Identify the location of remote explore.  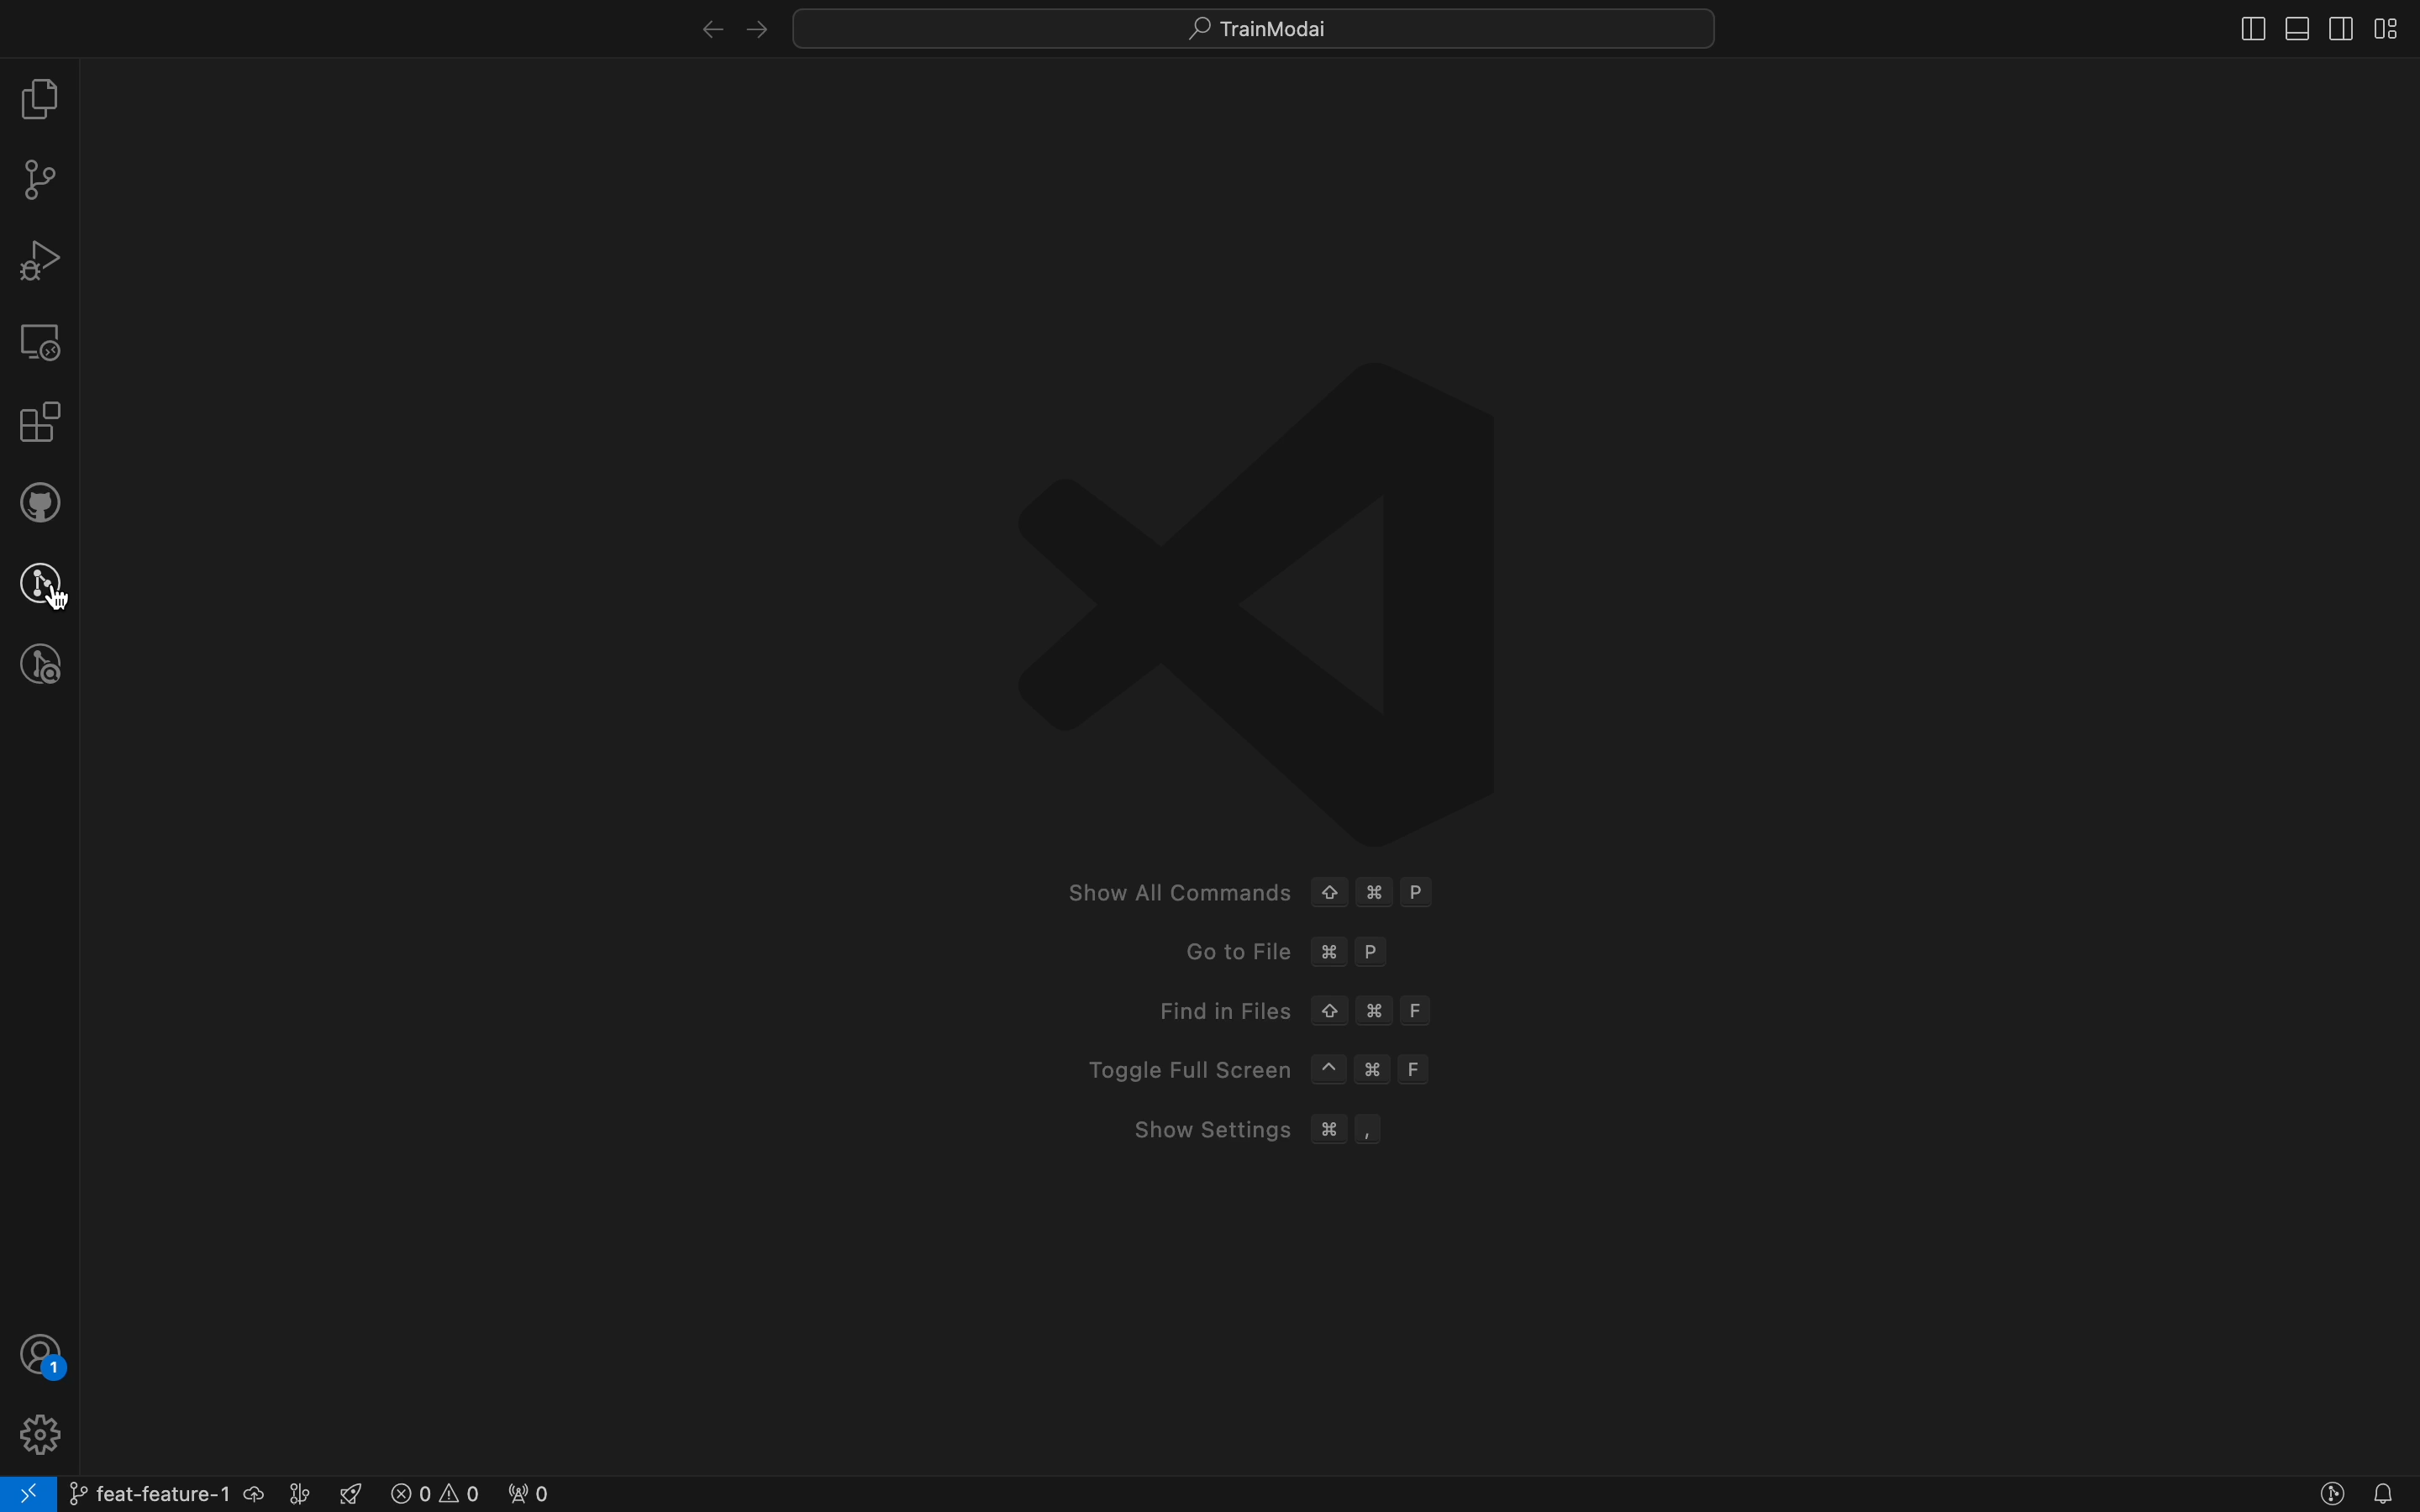
(42, 342).